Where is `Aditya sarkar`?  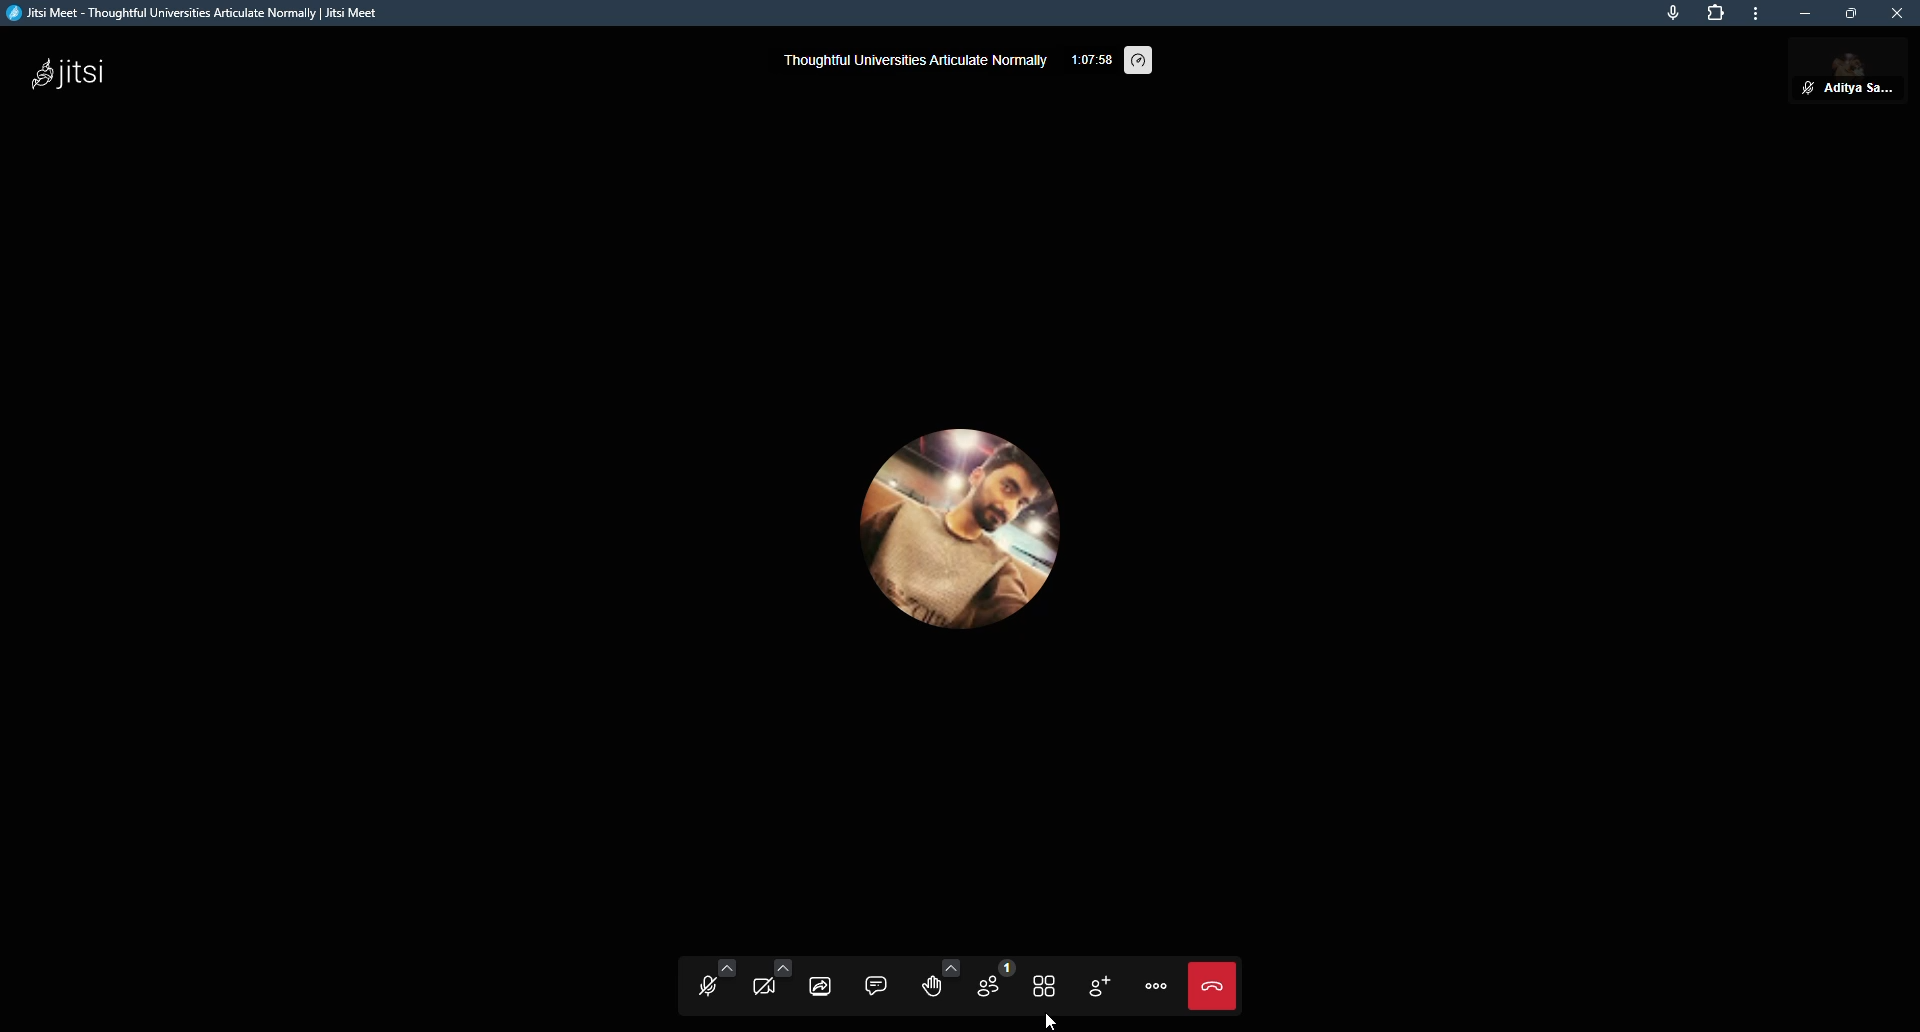
Aditya sarkar is located at coordinates (1849, 63).